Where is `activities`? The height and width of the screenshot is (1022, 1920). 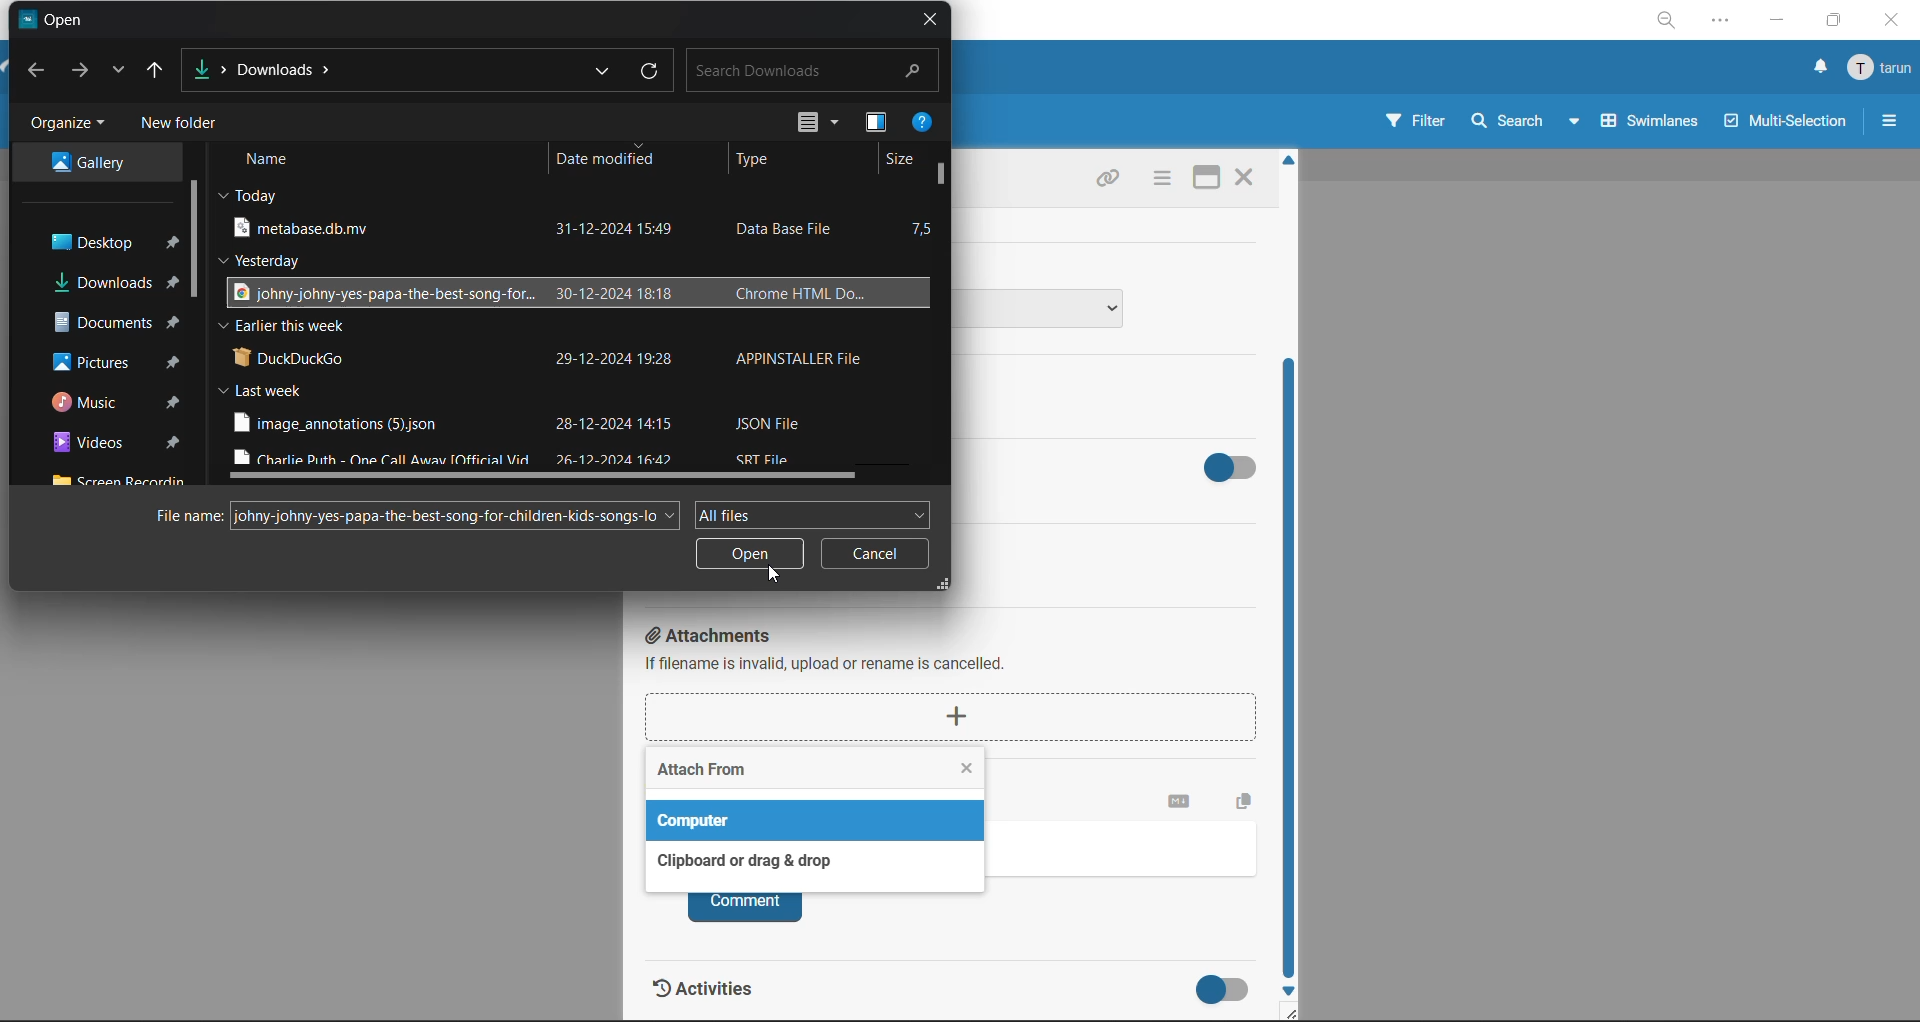 activities is located at coordinates (720, 994).